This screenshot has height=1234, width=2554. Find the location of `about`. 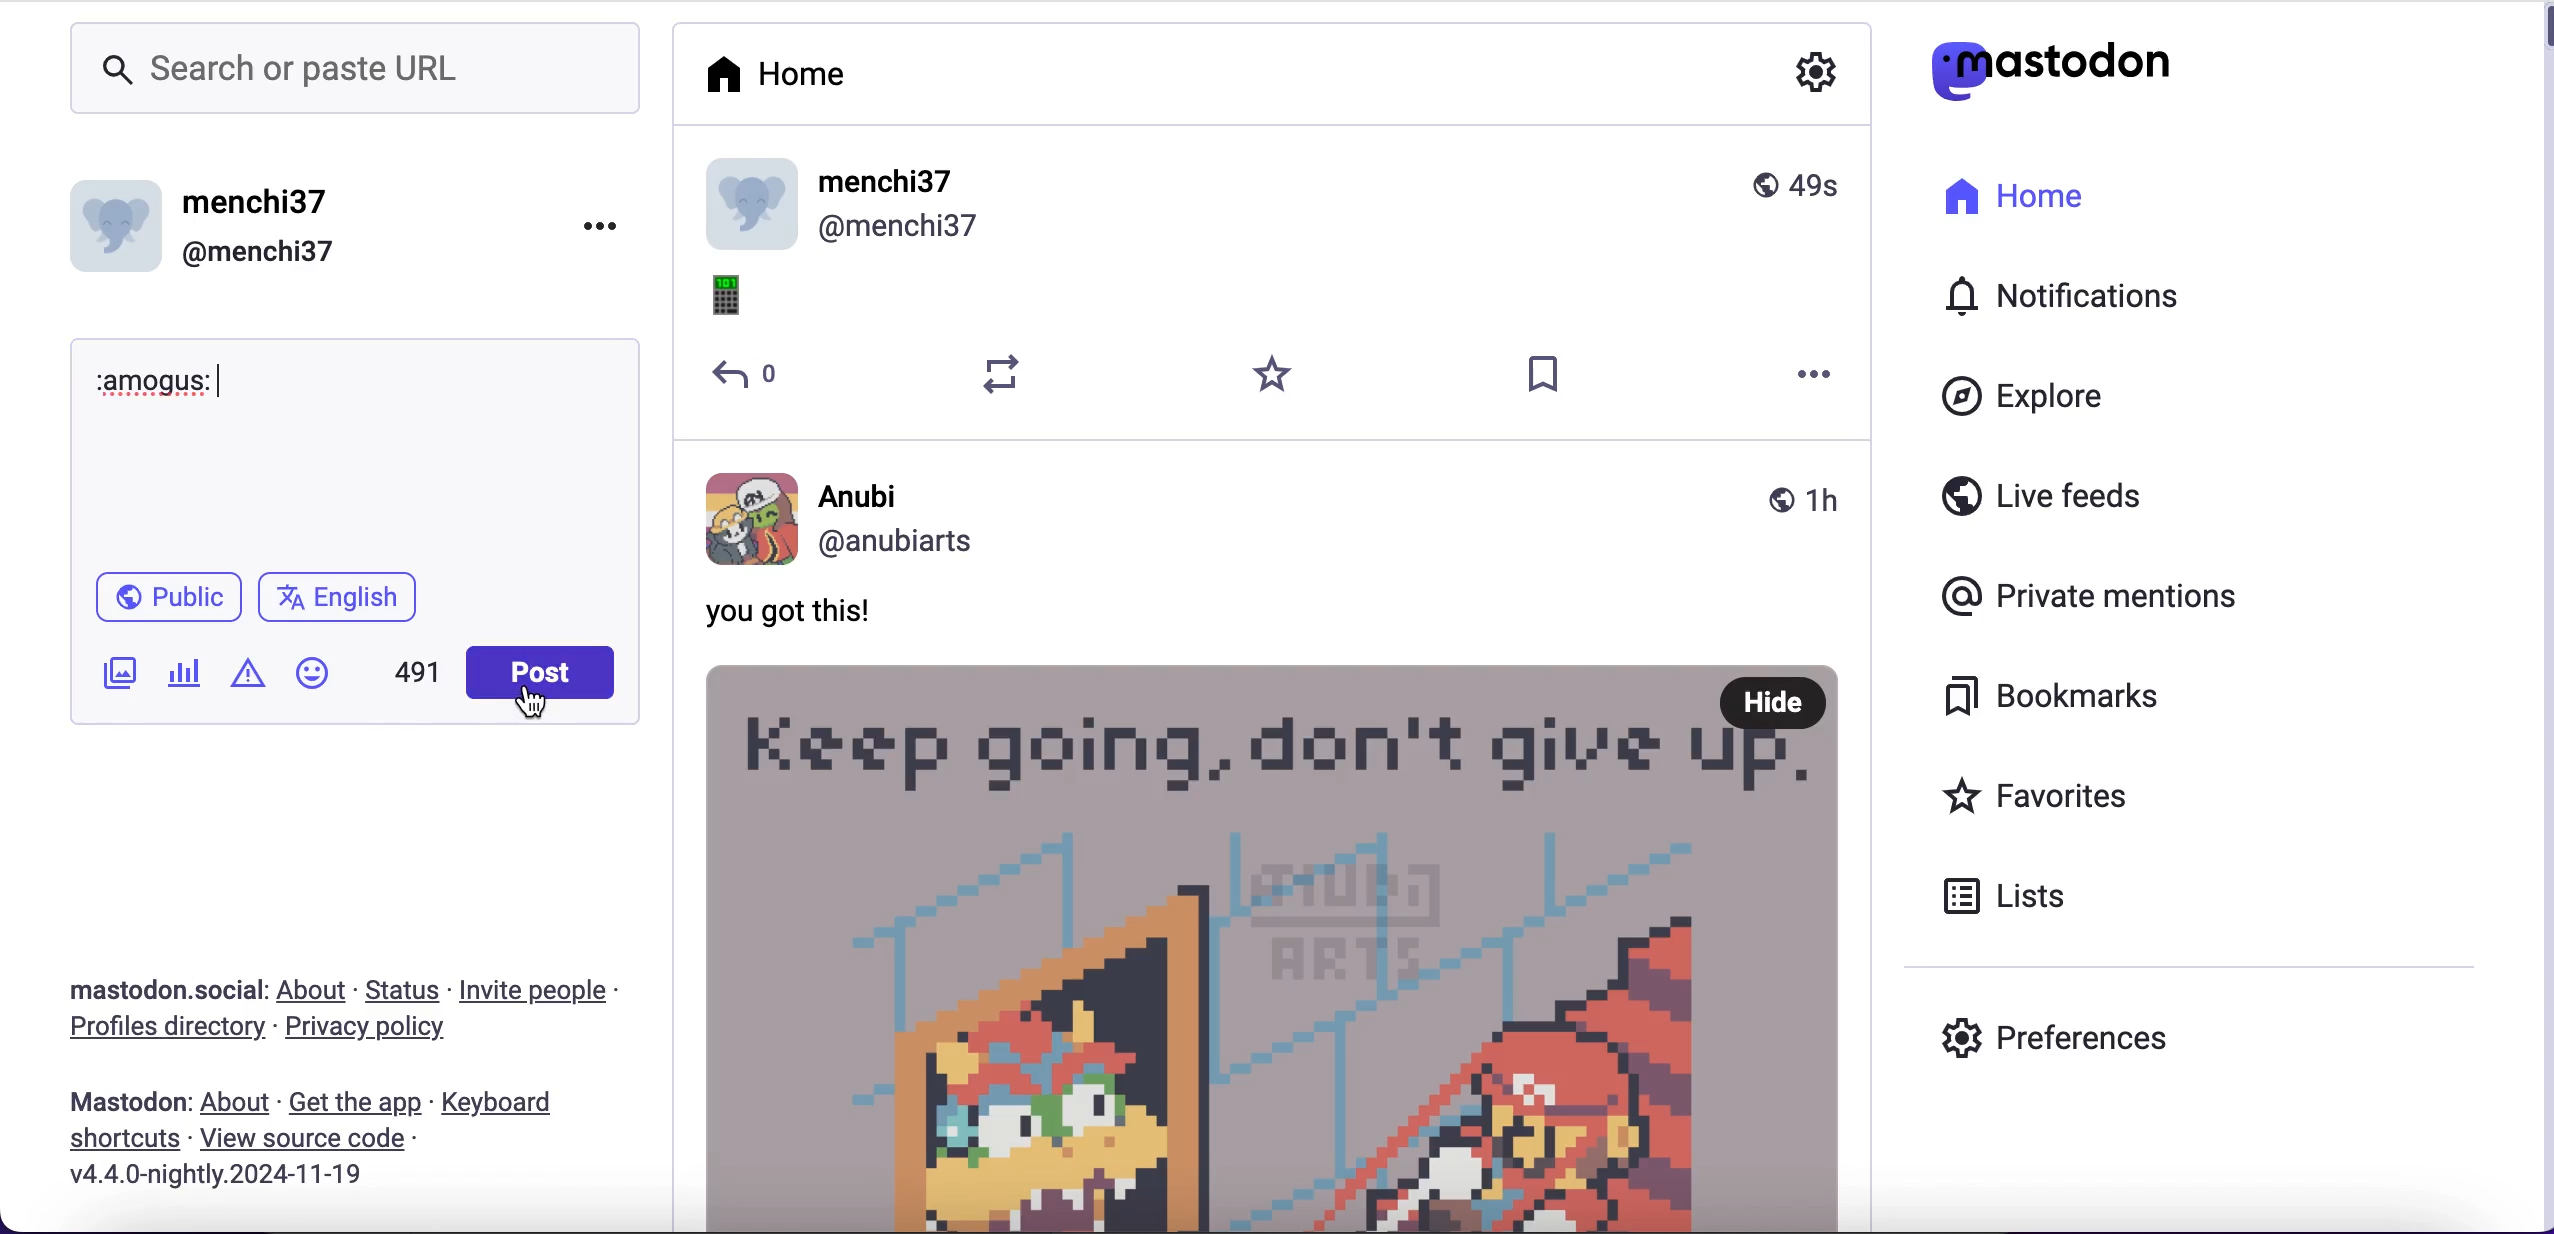

about is located at coordinates (313, 991).